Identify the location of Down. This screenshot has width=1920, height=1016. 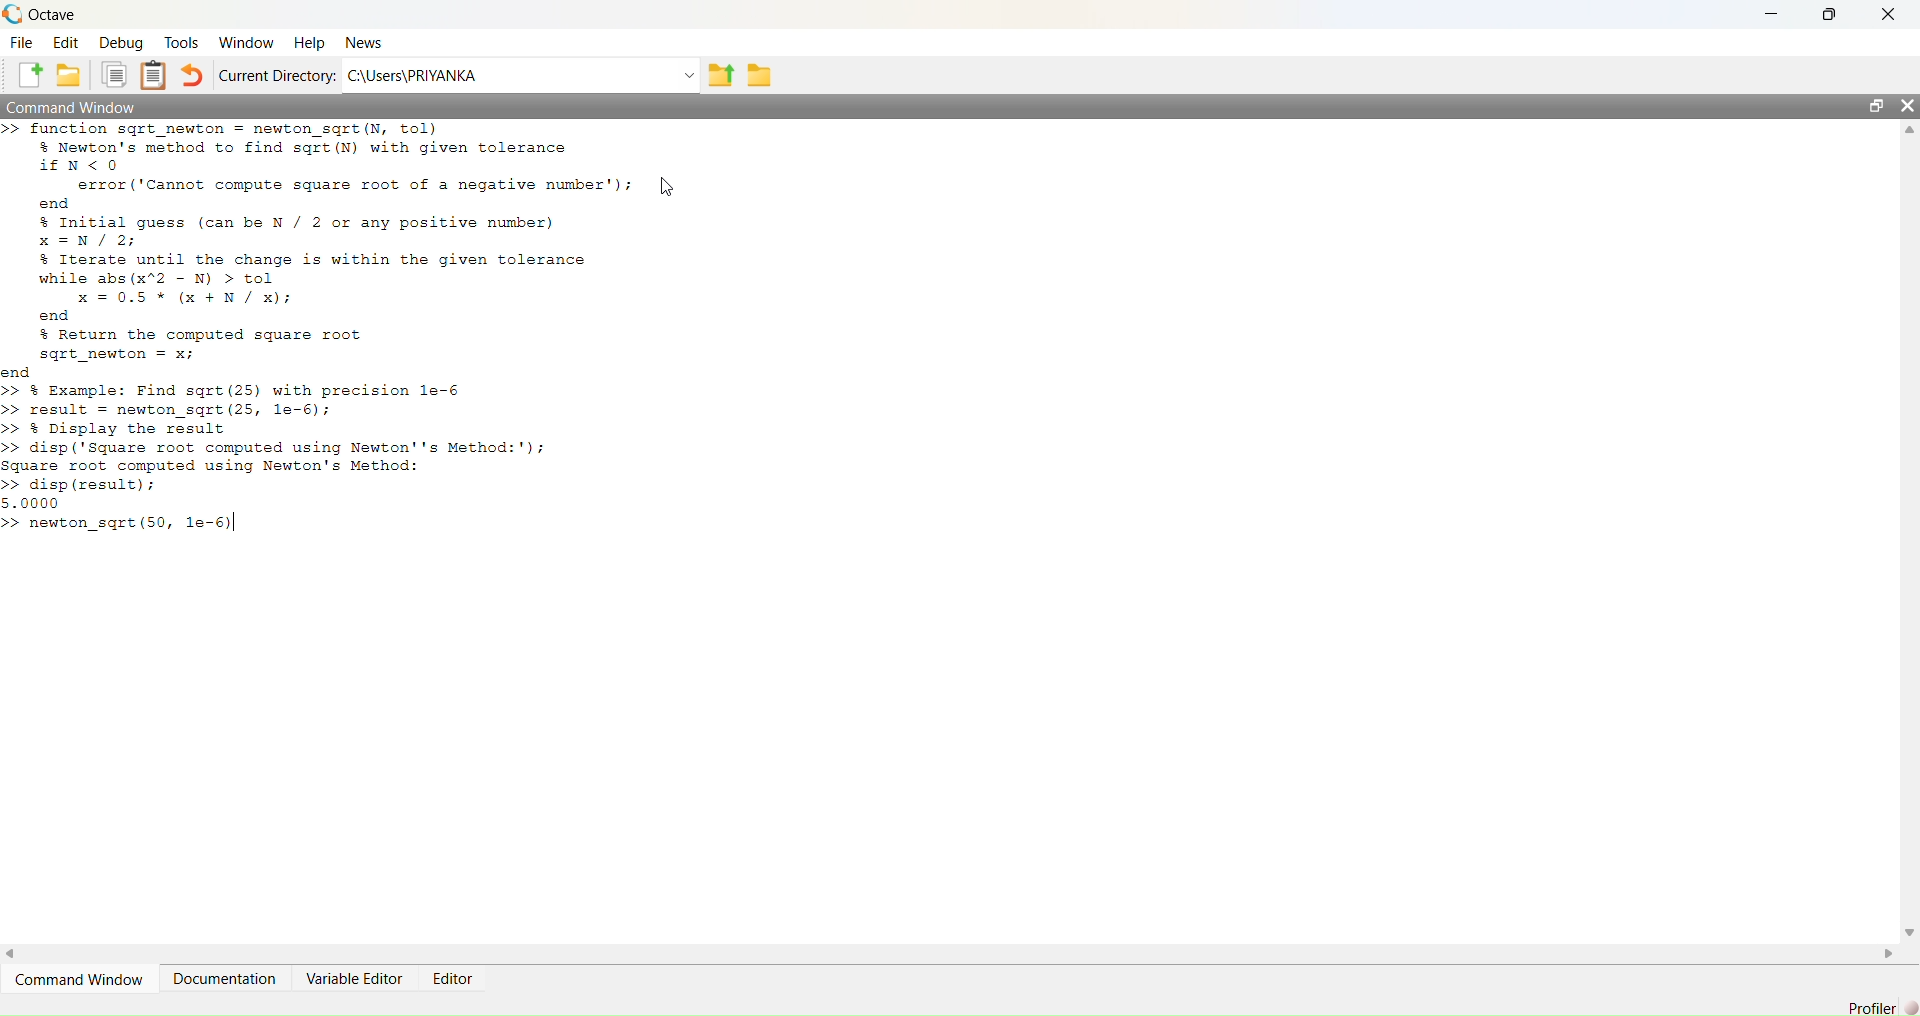
(1908, 932).